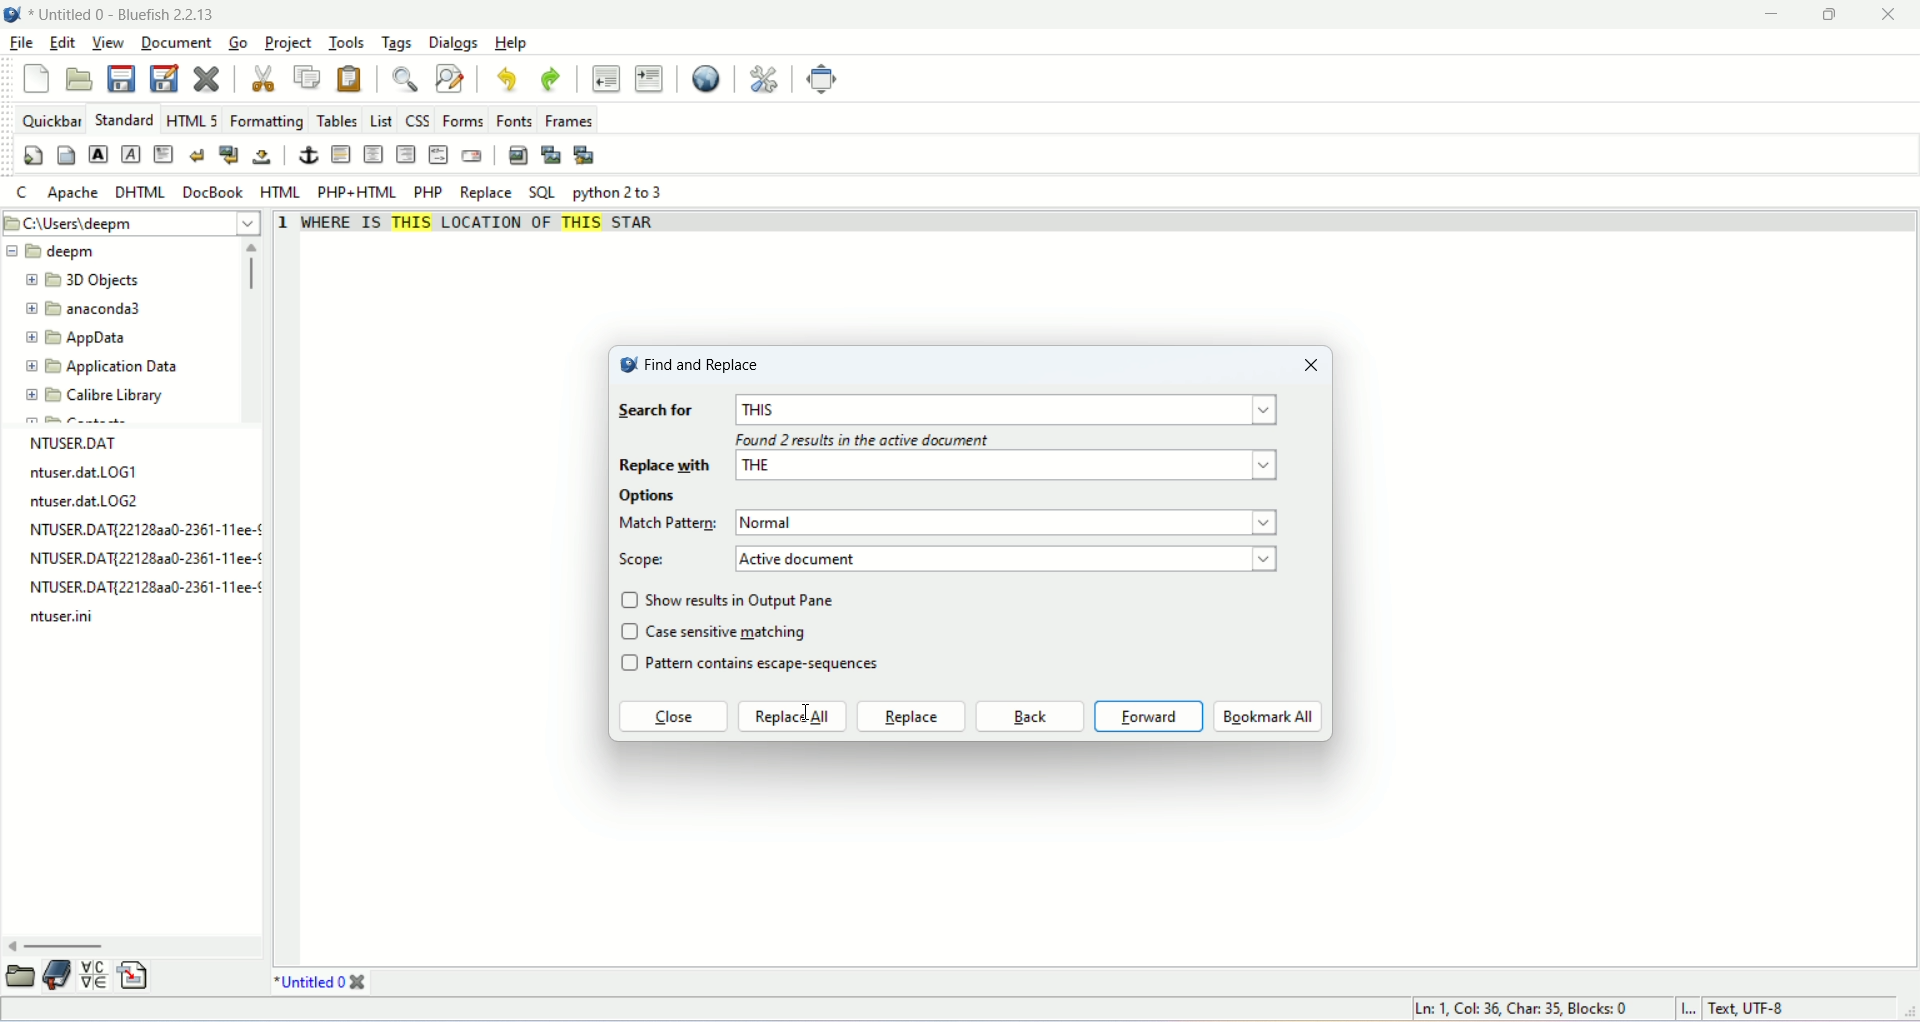 The width and height of the screenshot is (1920, 1022). Describe the element at coordinates (198, 154) in the screenshot. I see `break` at that location.